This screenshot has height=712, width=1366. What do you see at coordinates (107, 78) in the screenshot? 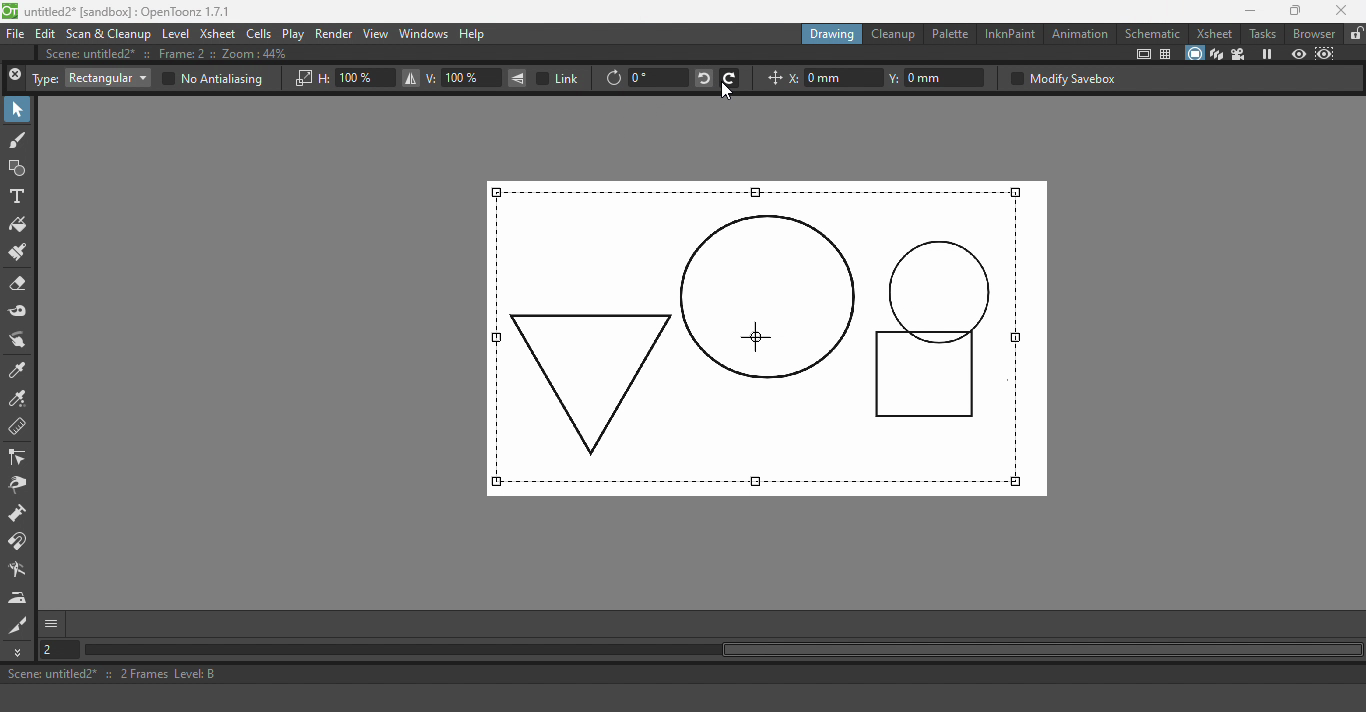
I see `Rectangular` at bounding box center [107, 78].